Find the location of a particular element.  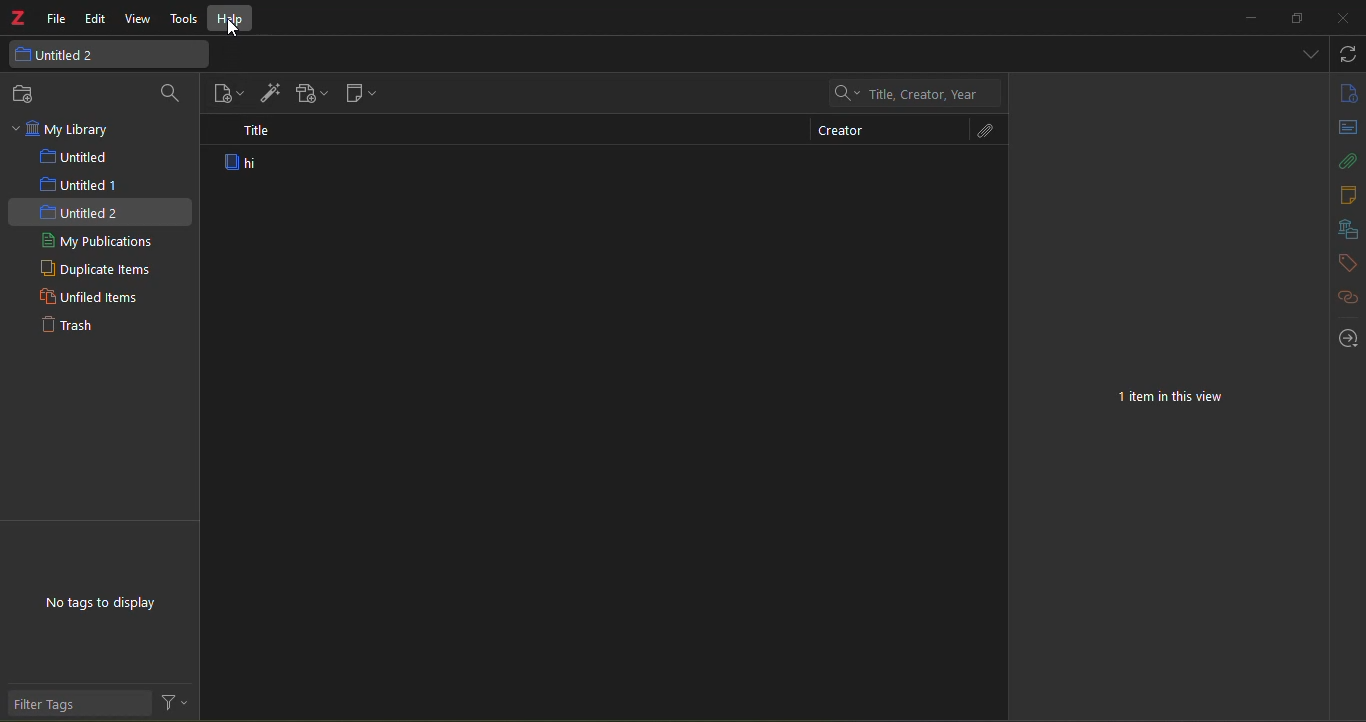

untitled 2 is located at coordinates (104, 55).